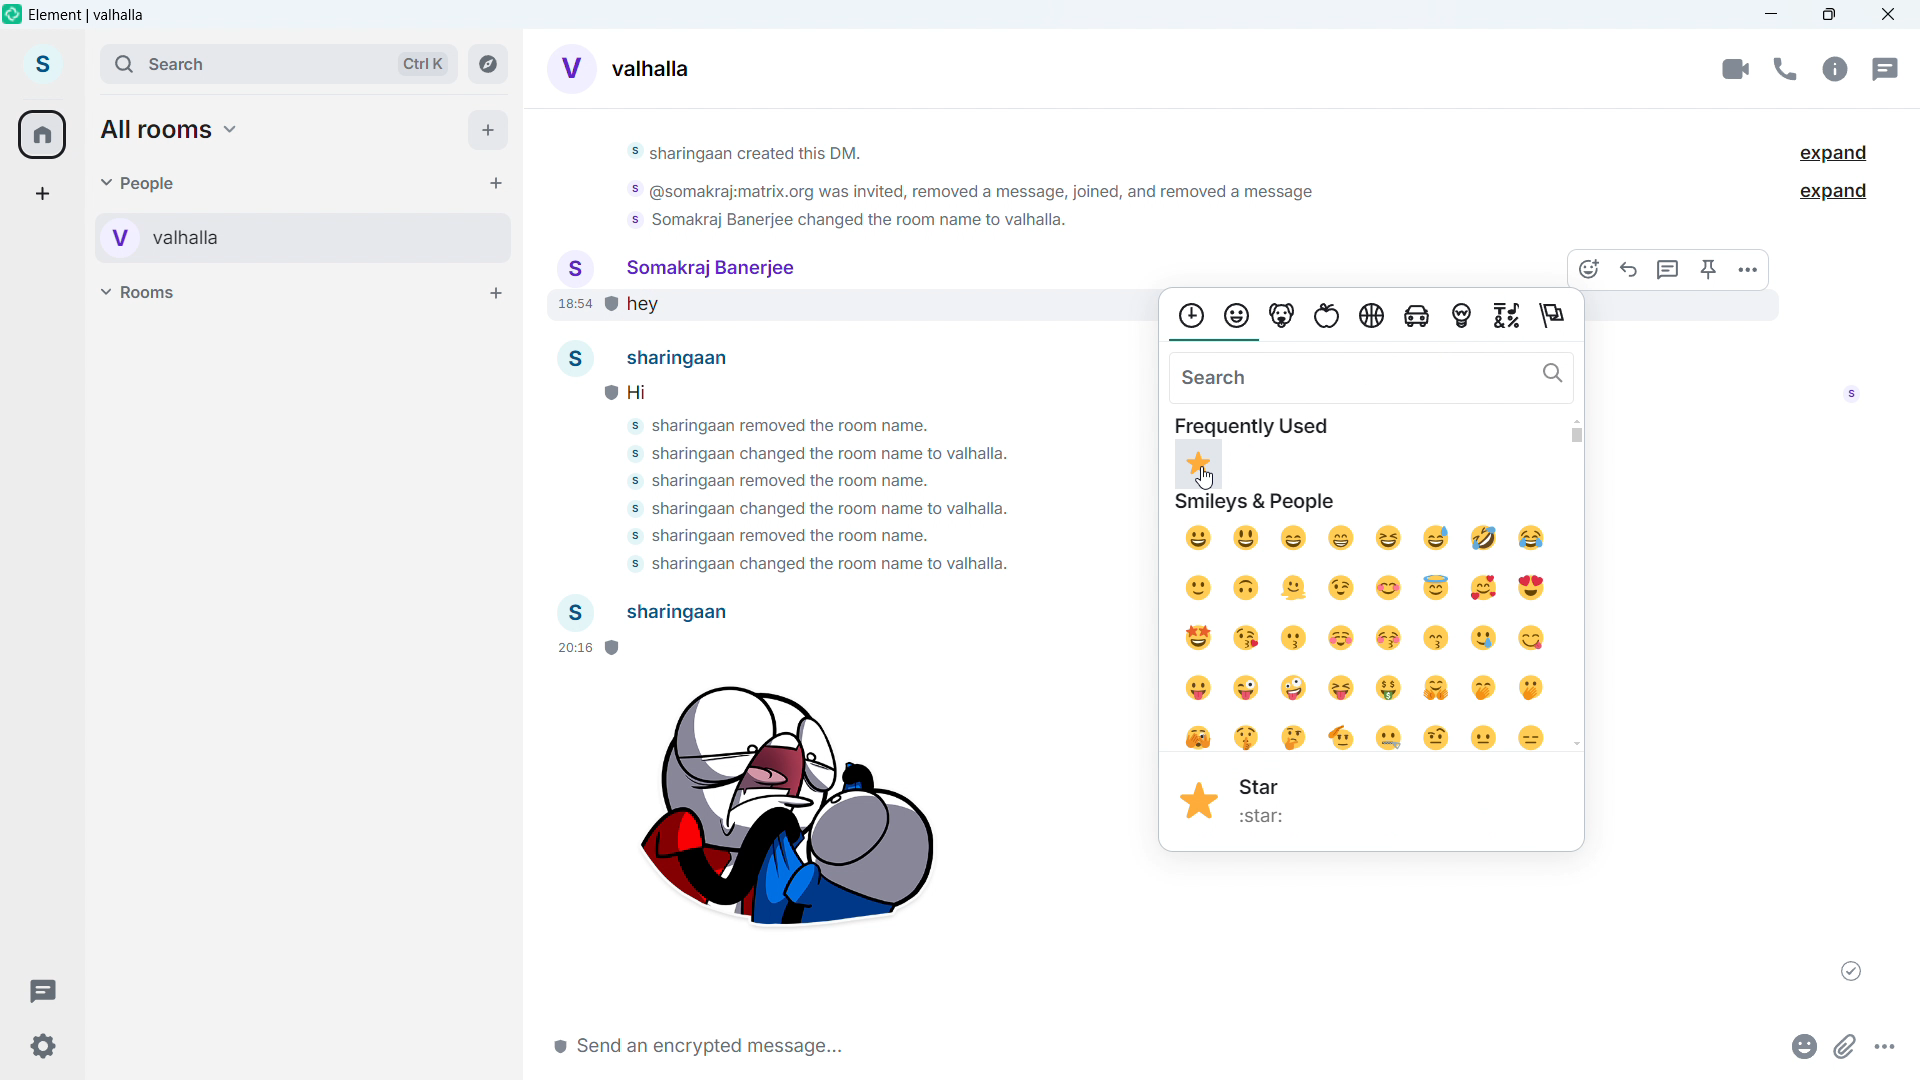 This screenshot has width=1920, height=1080. What do you see at coordinates (1438, 537) in the screenshot?
I see `grinning face with sweat` at bounding box center [1438, 537].